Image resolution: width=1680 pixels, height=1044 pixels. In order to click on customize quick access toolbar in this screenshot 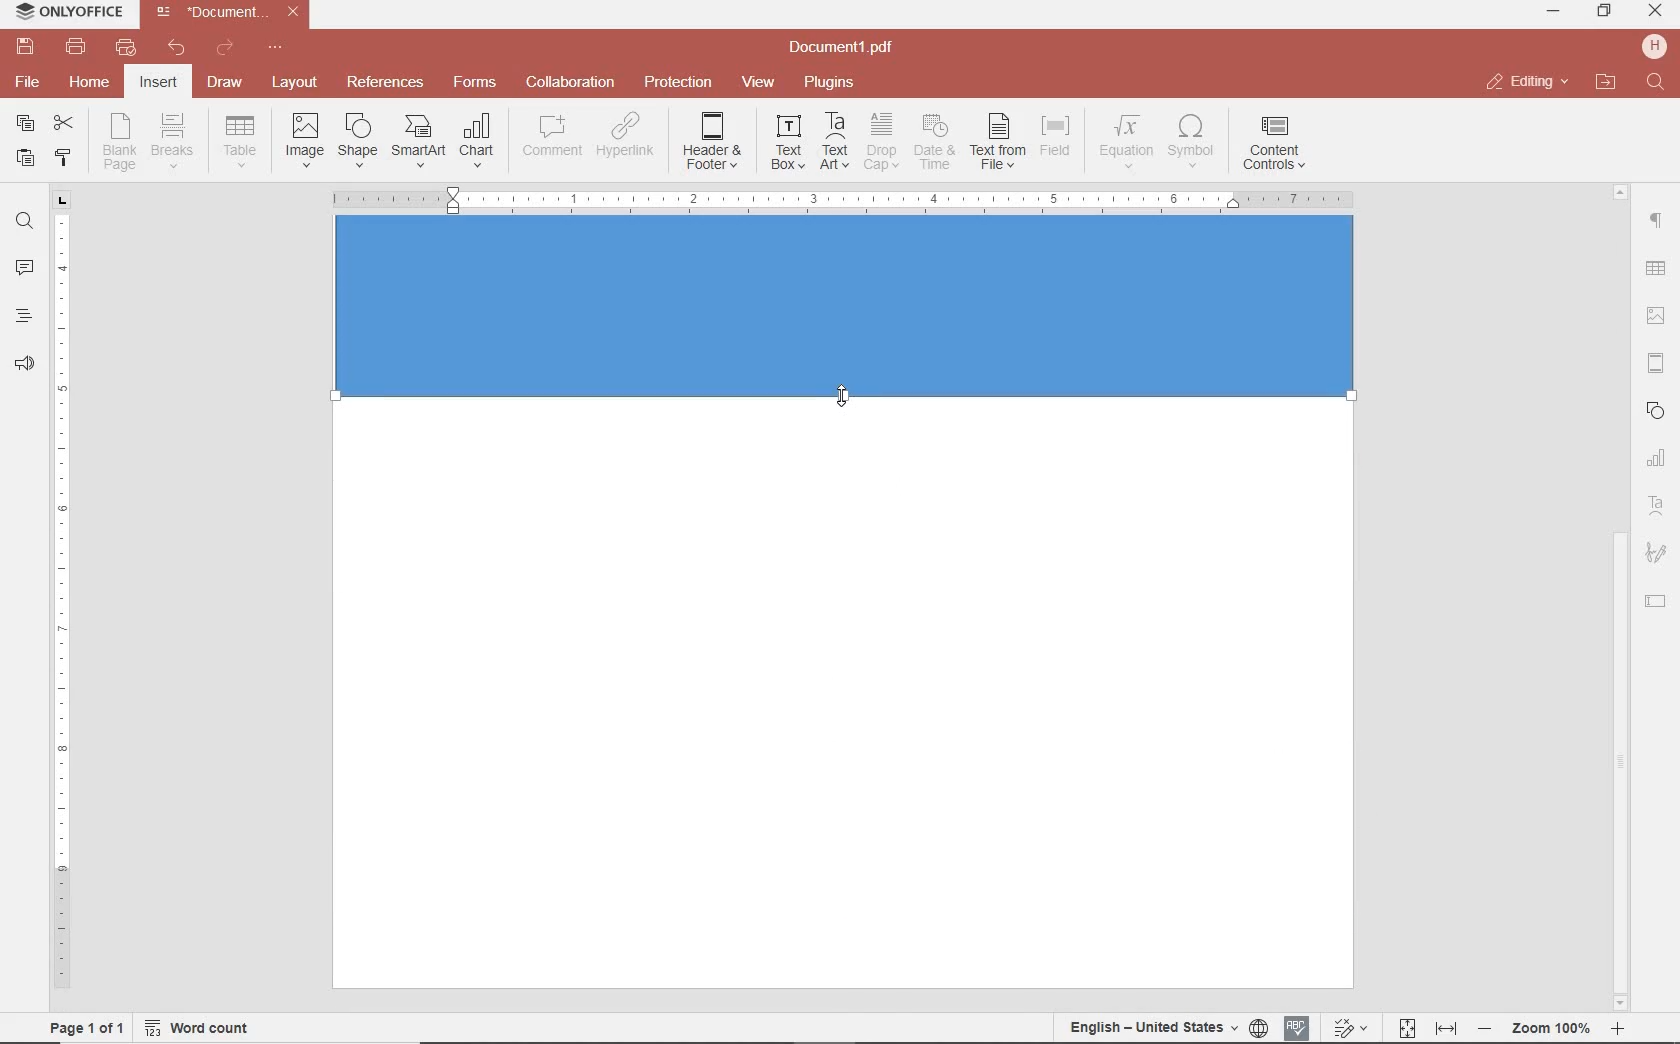, I will do `click(275, 48)`.